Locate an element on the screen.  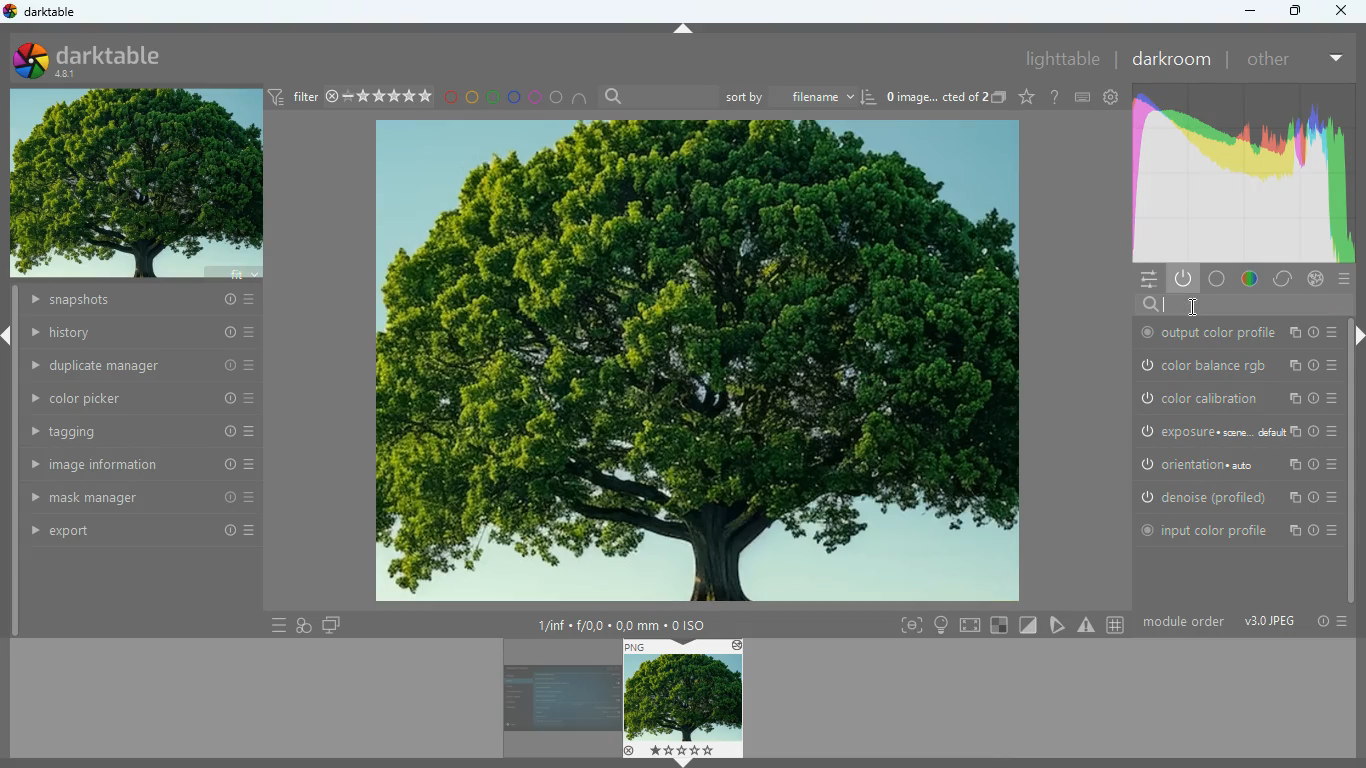
yellow is located at coordinates (470, 98).